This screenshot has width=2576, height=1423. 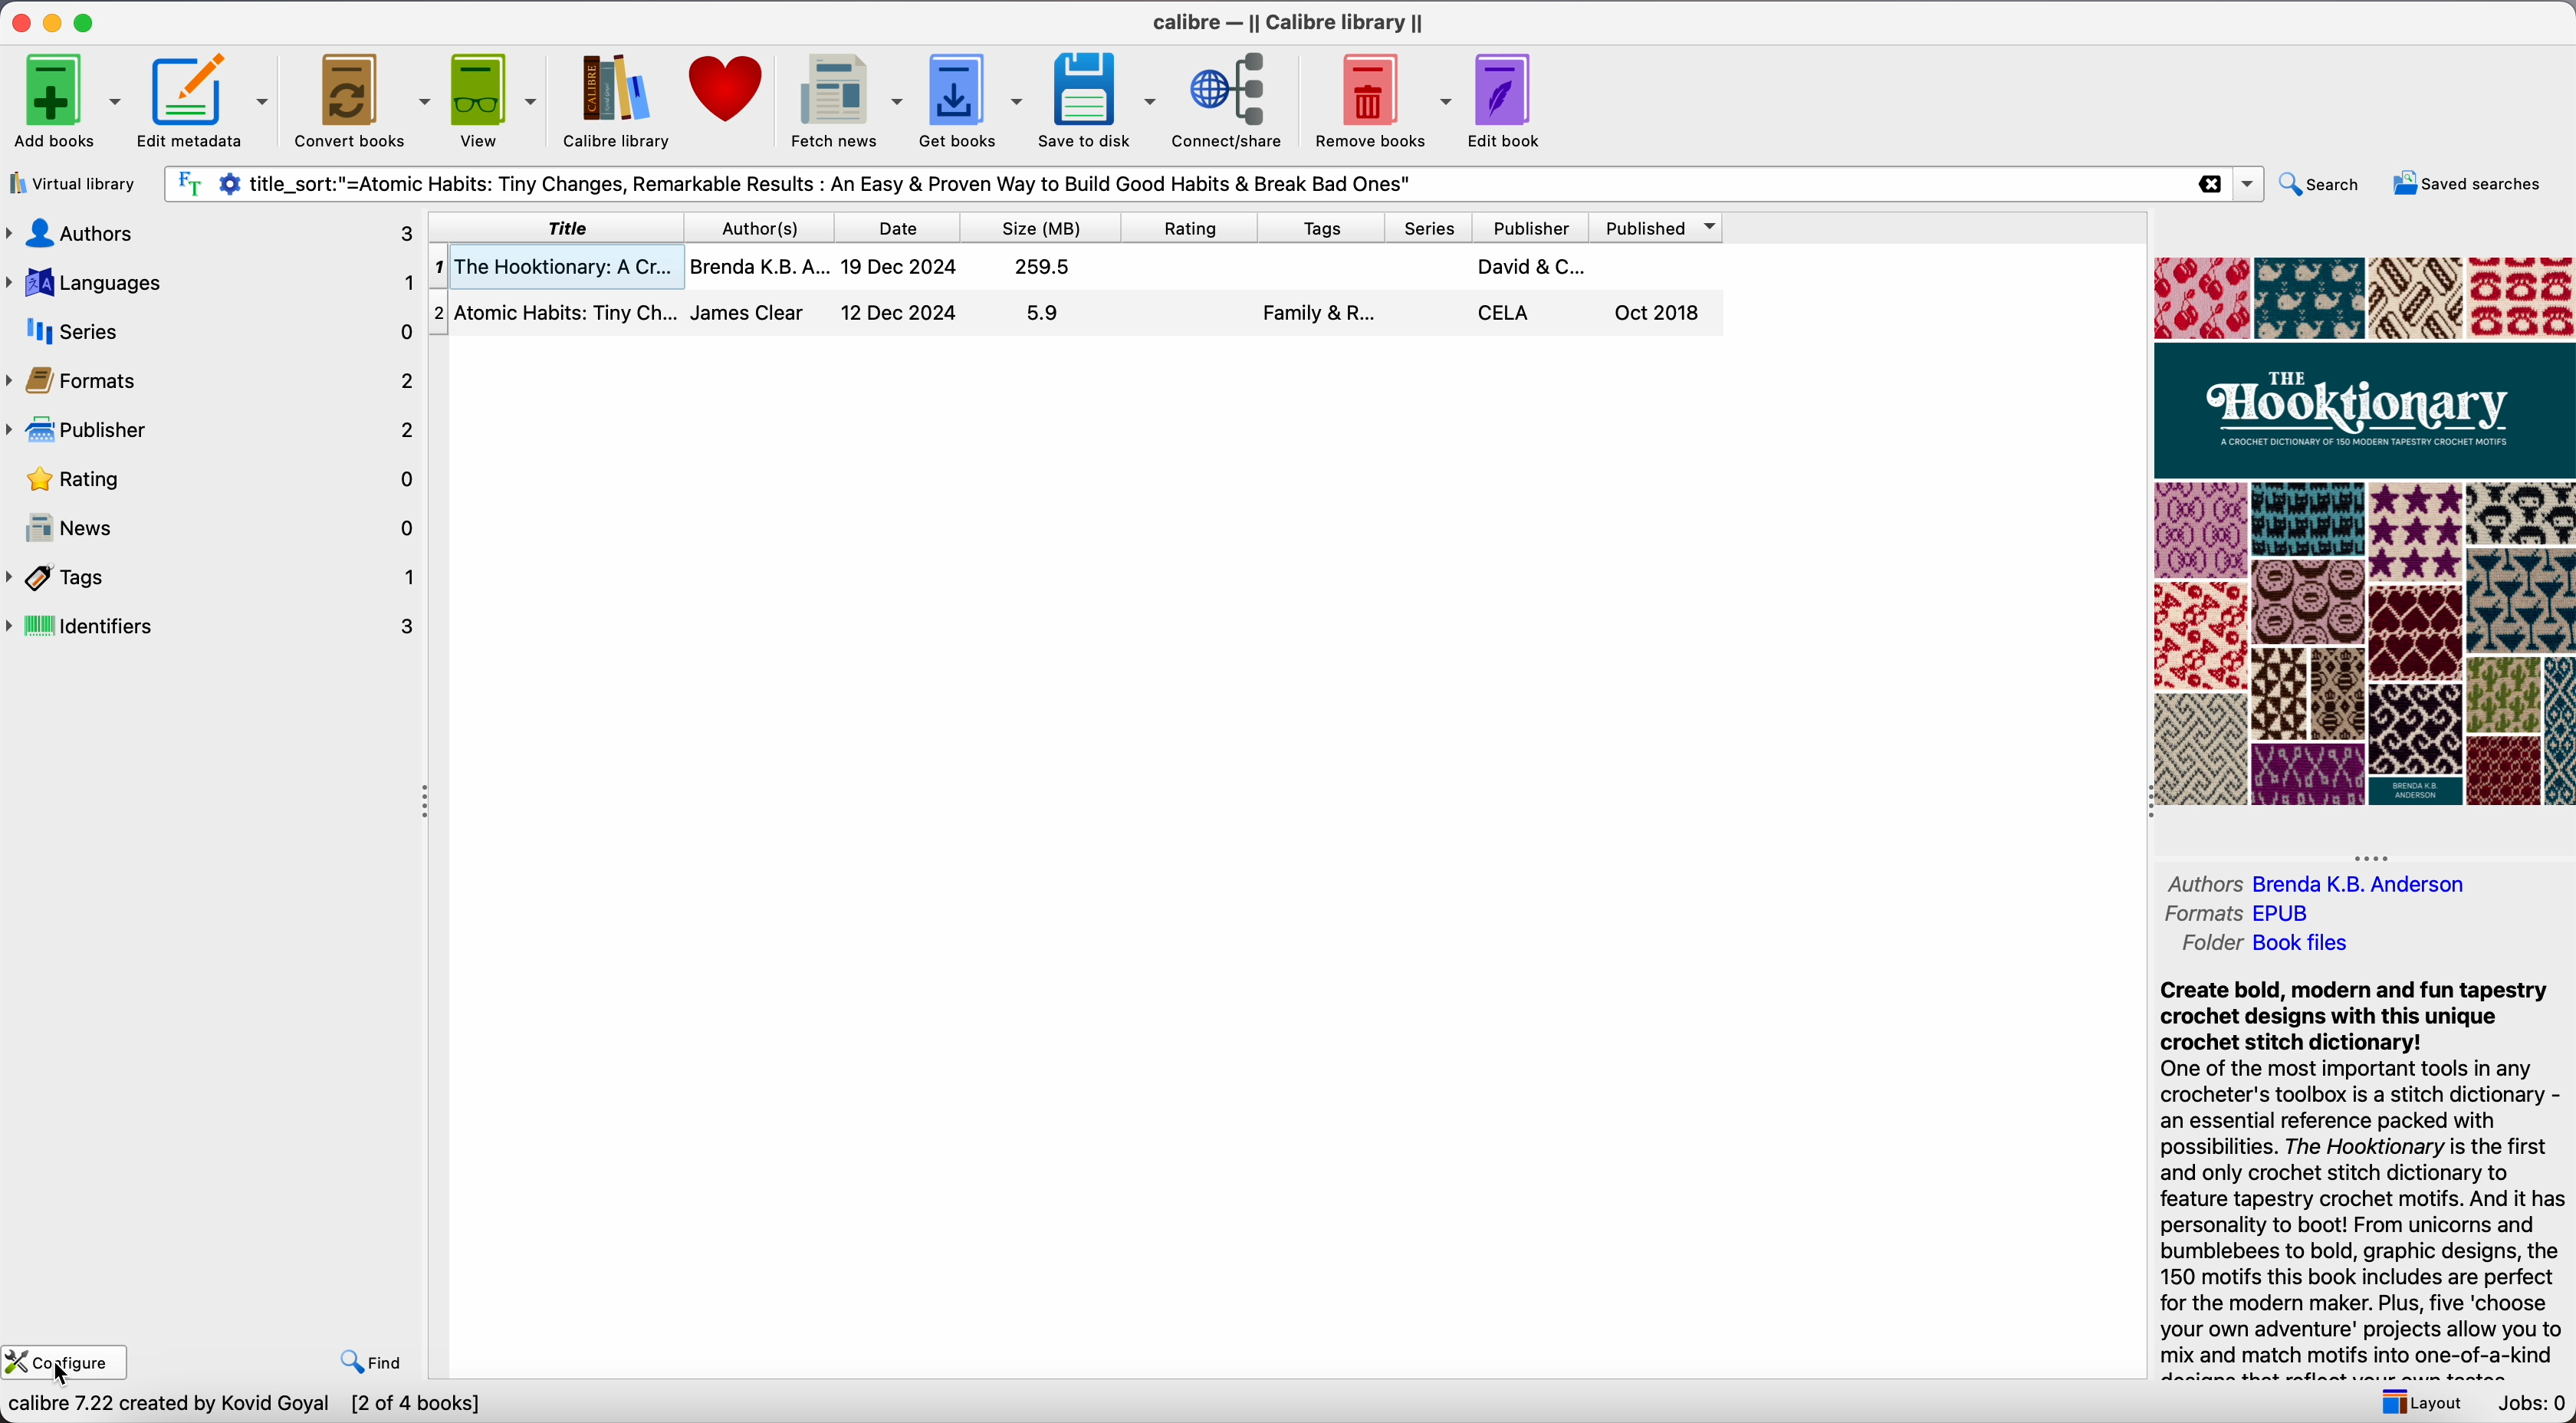 What do you see at coordinates (216, 580) in the screenshot?
I see `tags` at bounding box center [216, 580].